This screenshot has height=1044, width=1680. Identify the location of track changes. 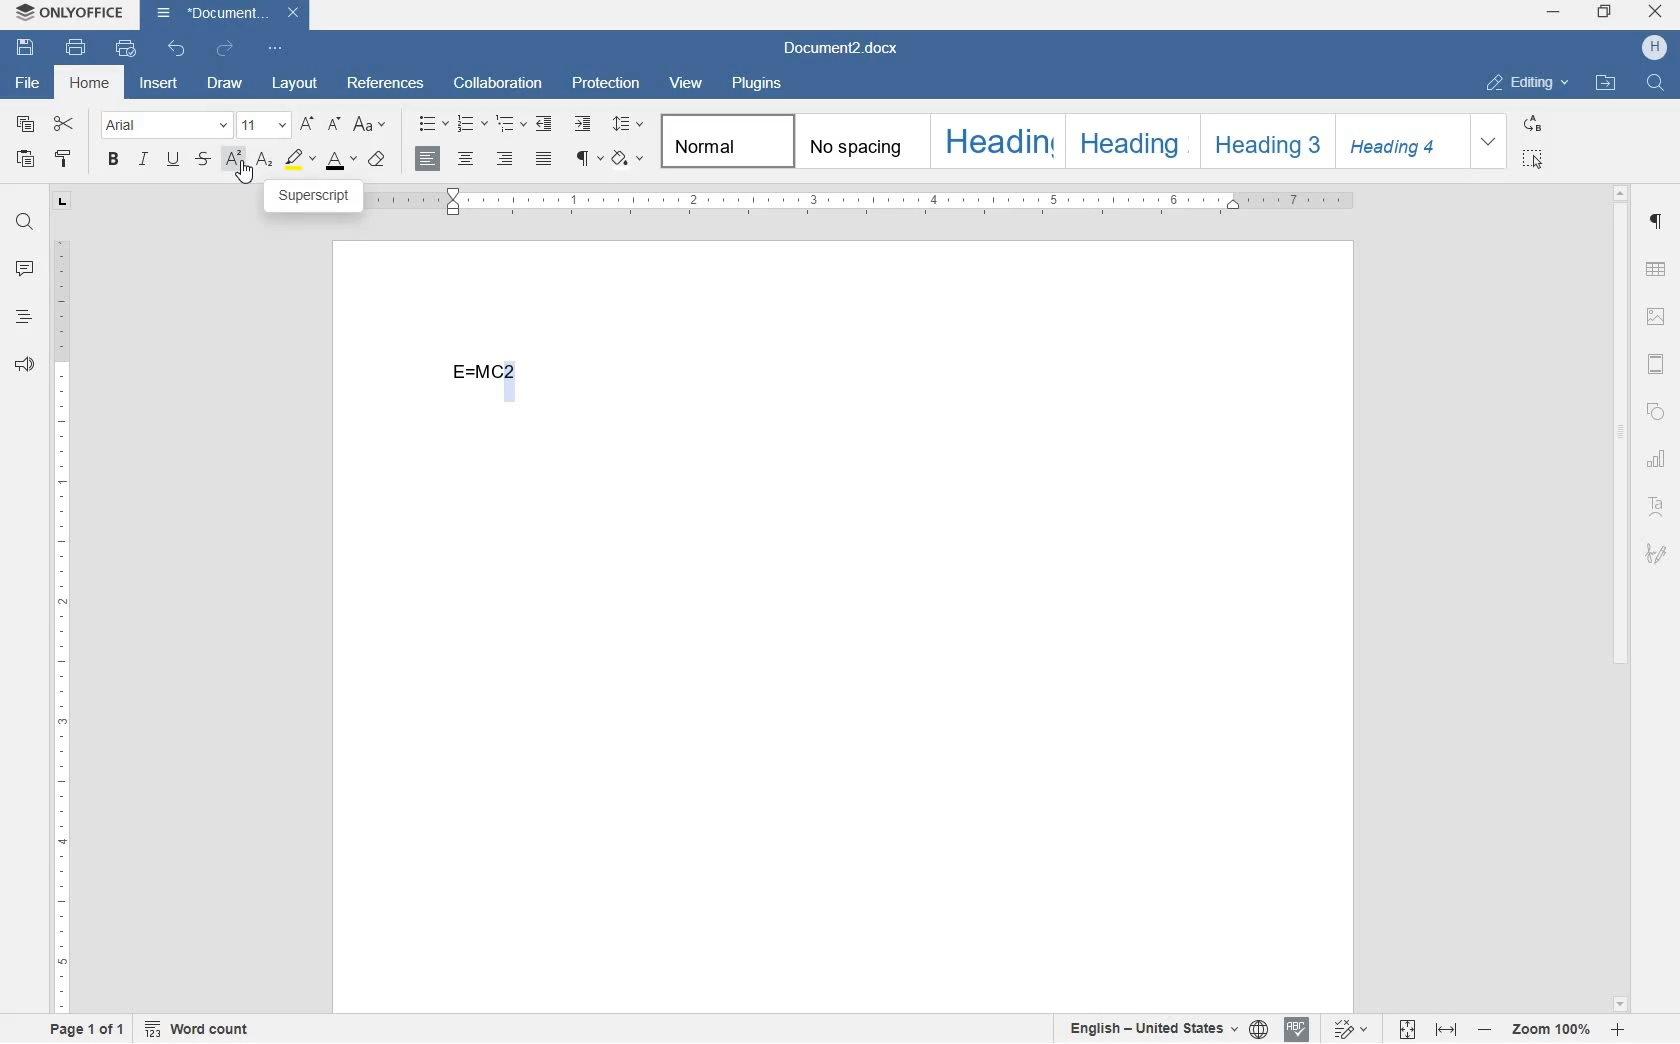
(1352, 1030).